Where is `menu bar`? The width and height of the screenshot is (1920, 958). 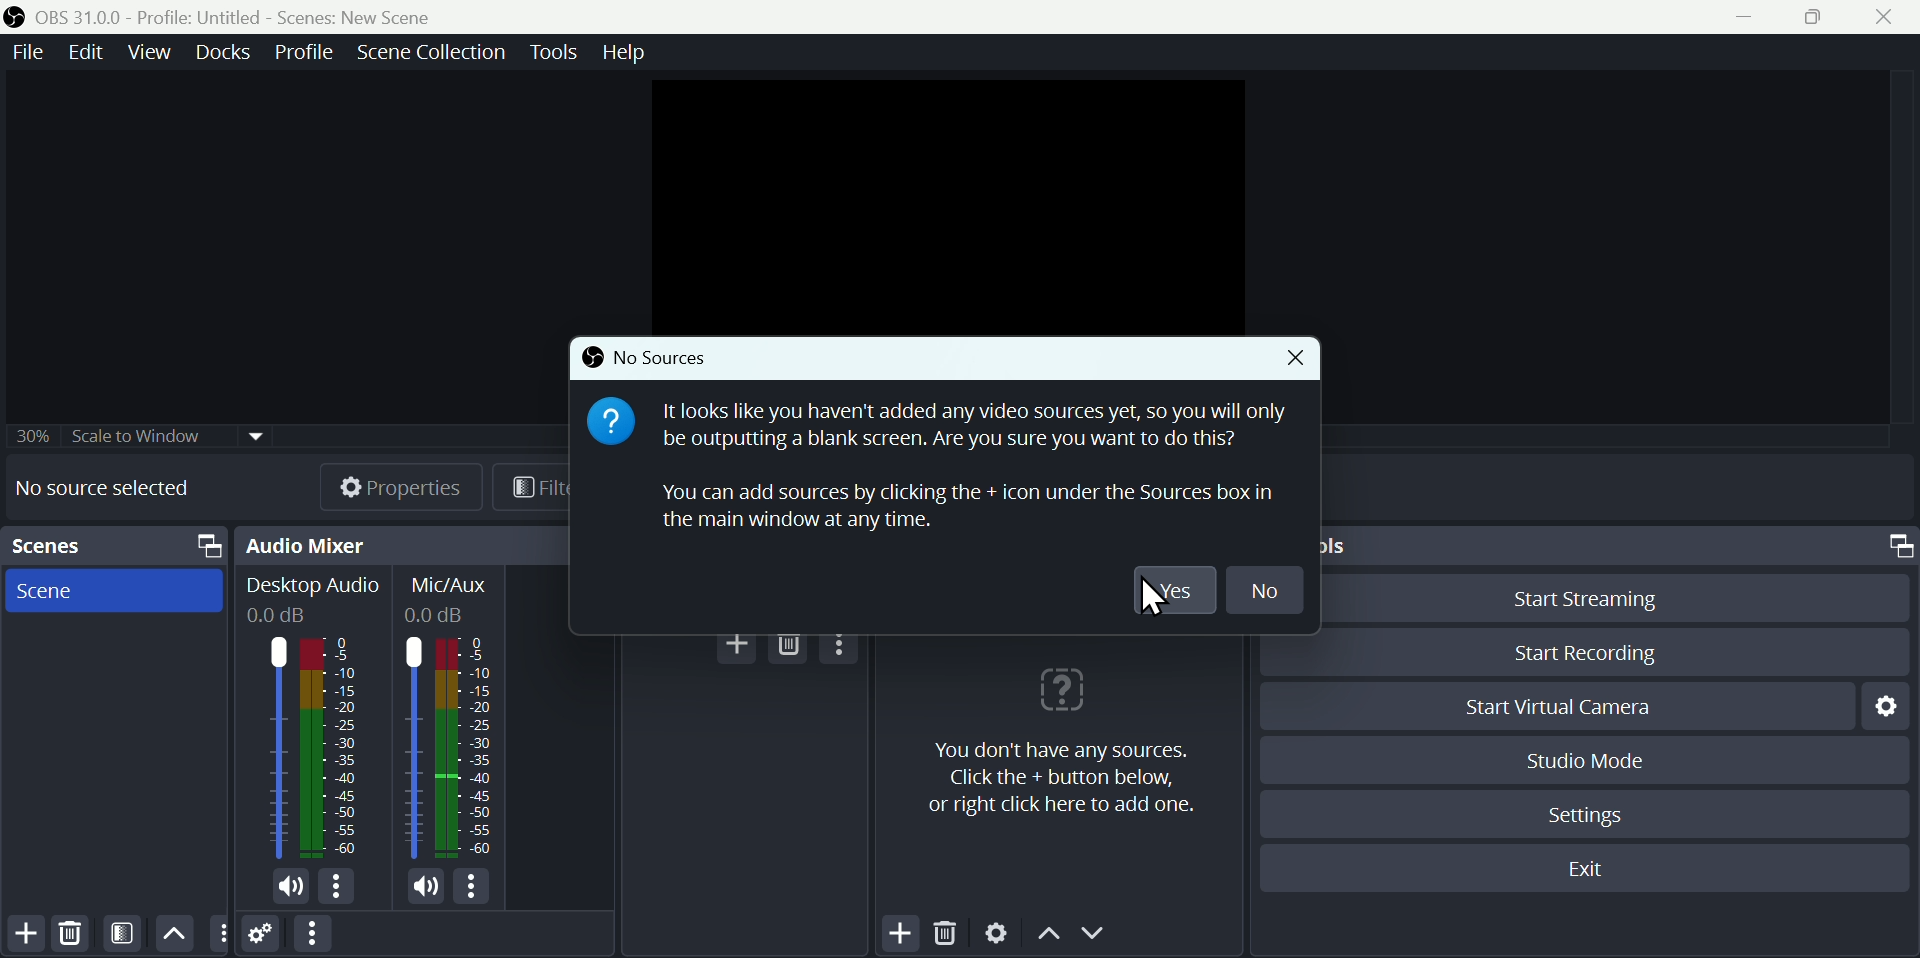
menu bar is located at coordinates (843, 644).